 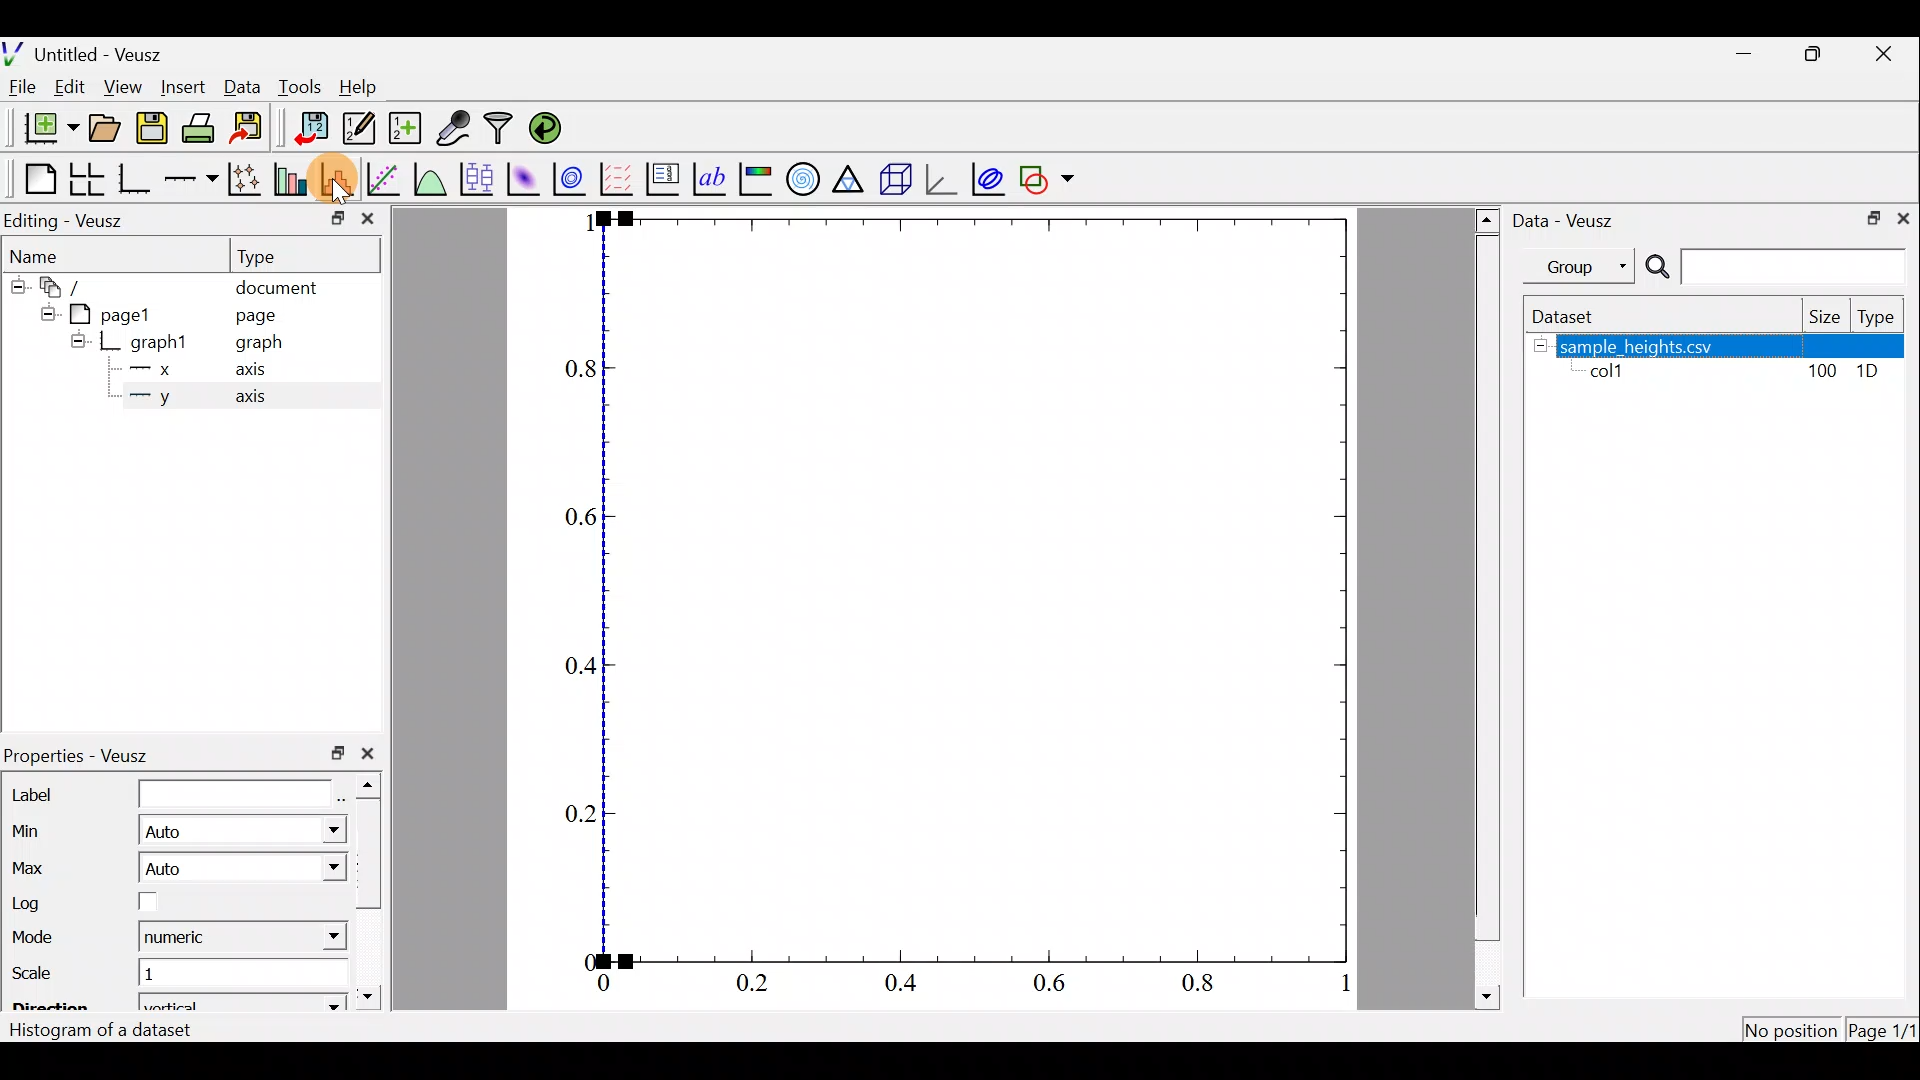 I want to click on x, so click(x=163, y=370).